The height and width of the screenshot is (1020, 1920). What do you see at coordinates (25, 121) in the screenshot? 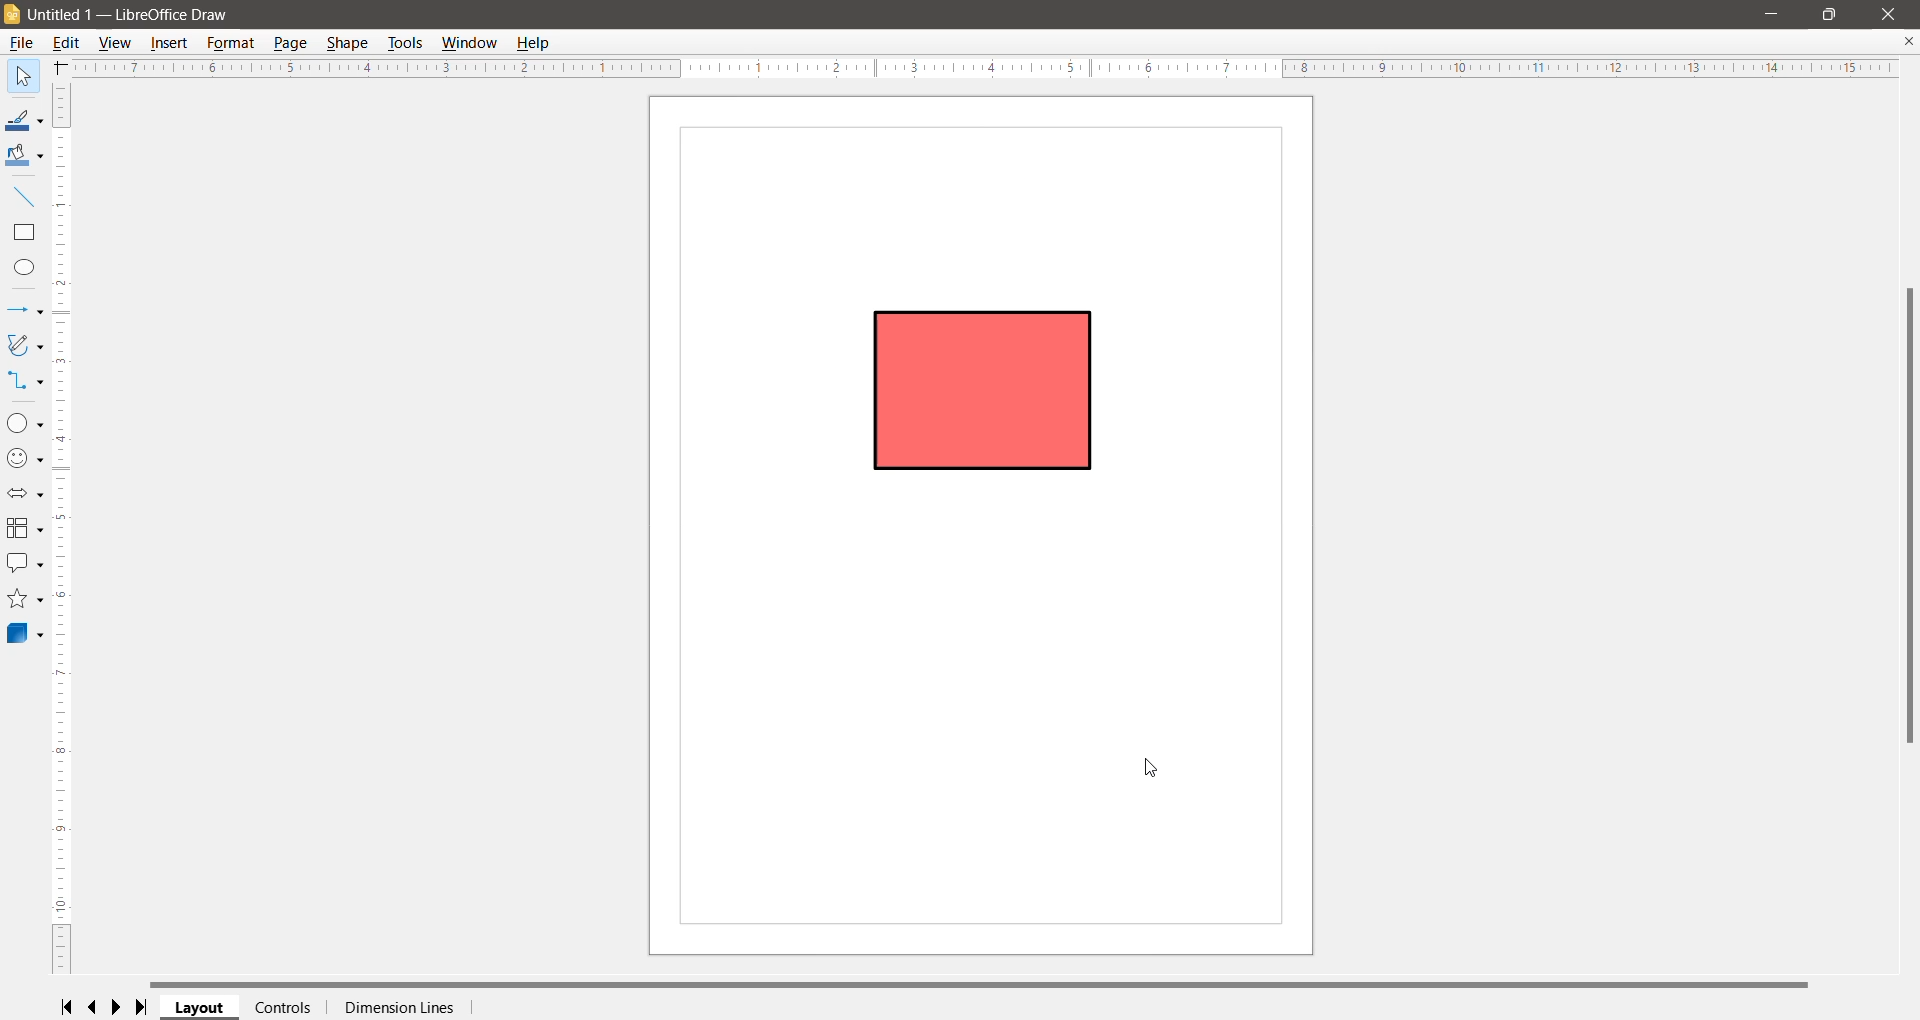
I see `Line Color` at bounding box center [25, 121].